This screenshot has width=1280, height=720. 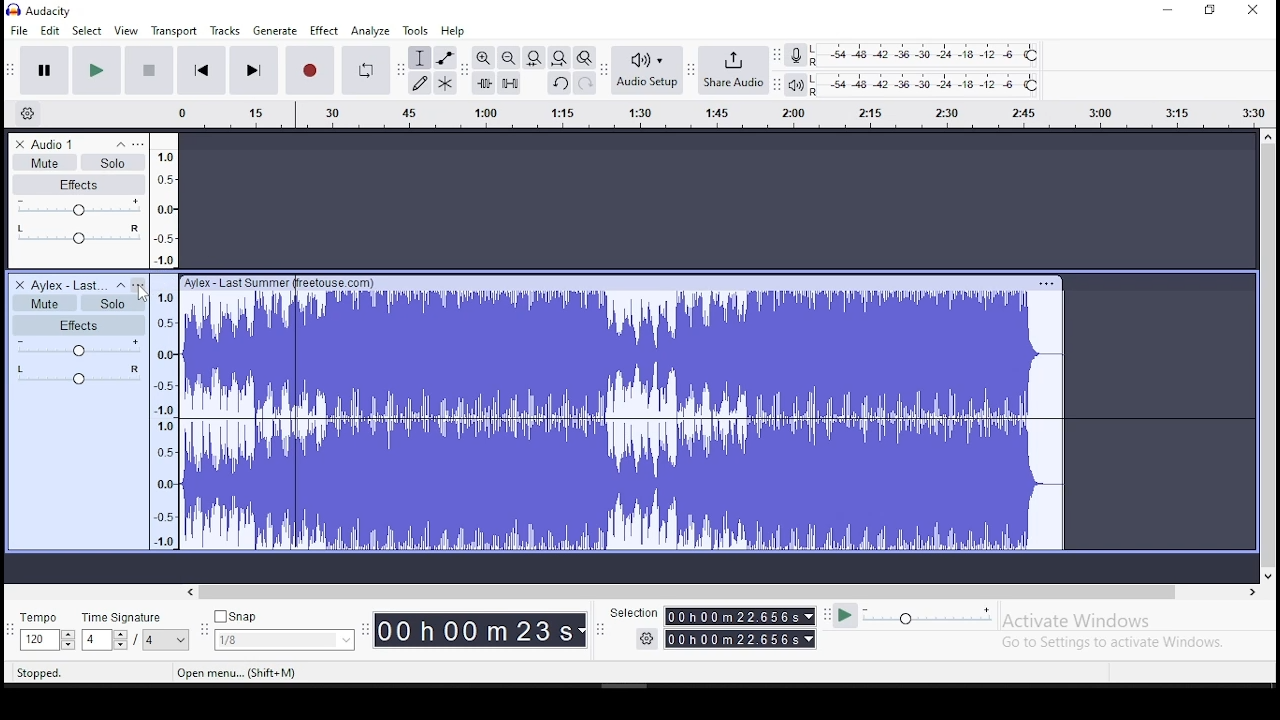 What do you see at coordinates (43, 302) in the screenshot?
I see `mute` at bounding box center [43, 302].